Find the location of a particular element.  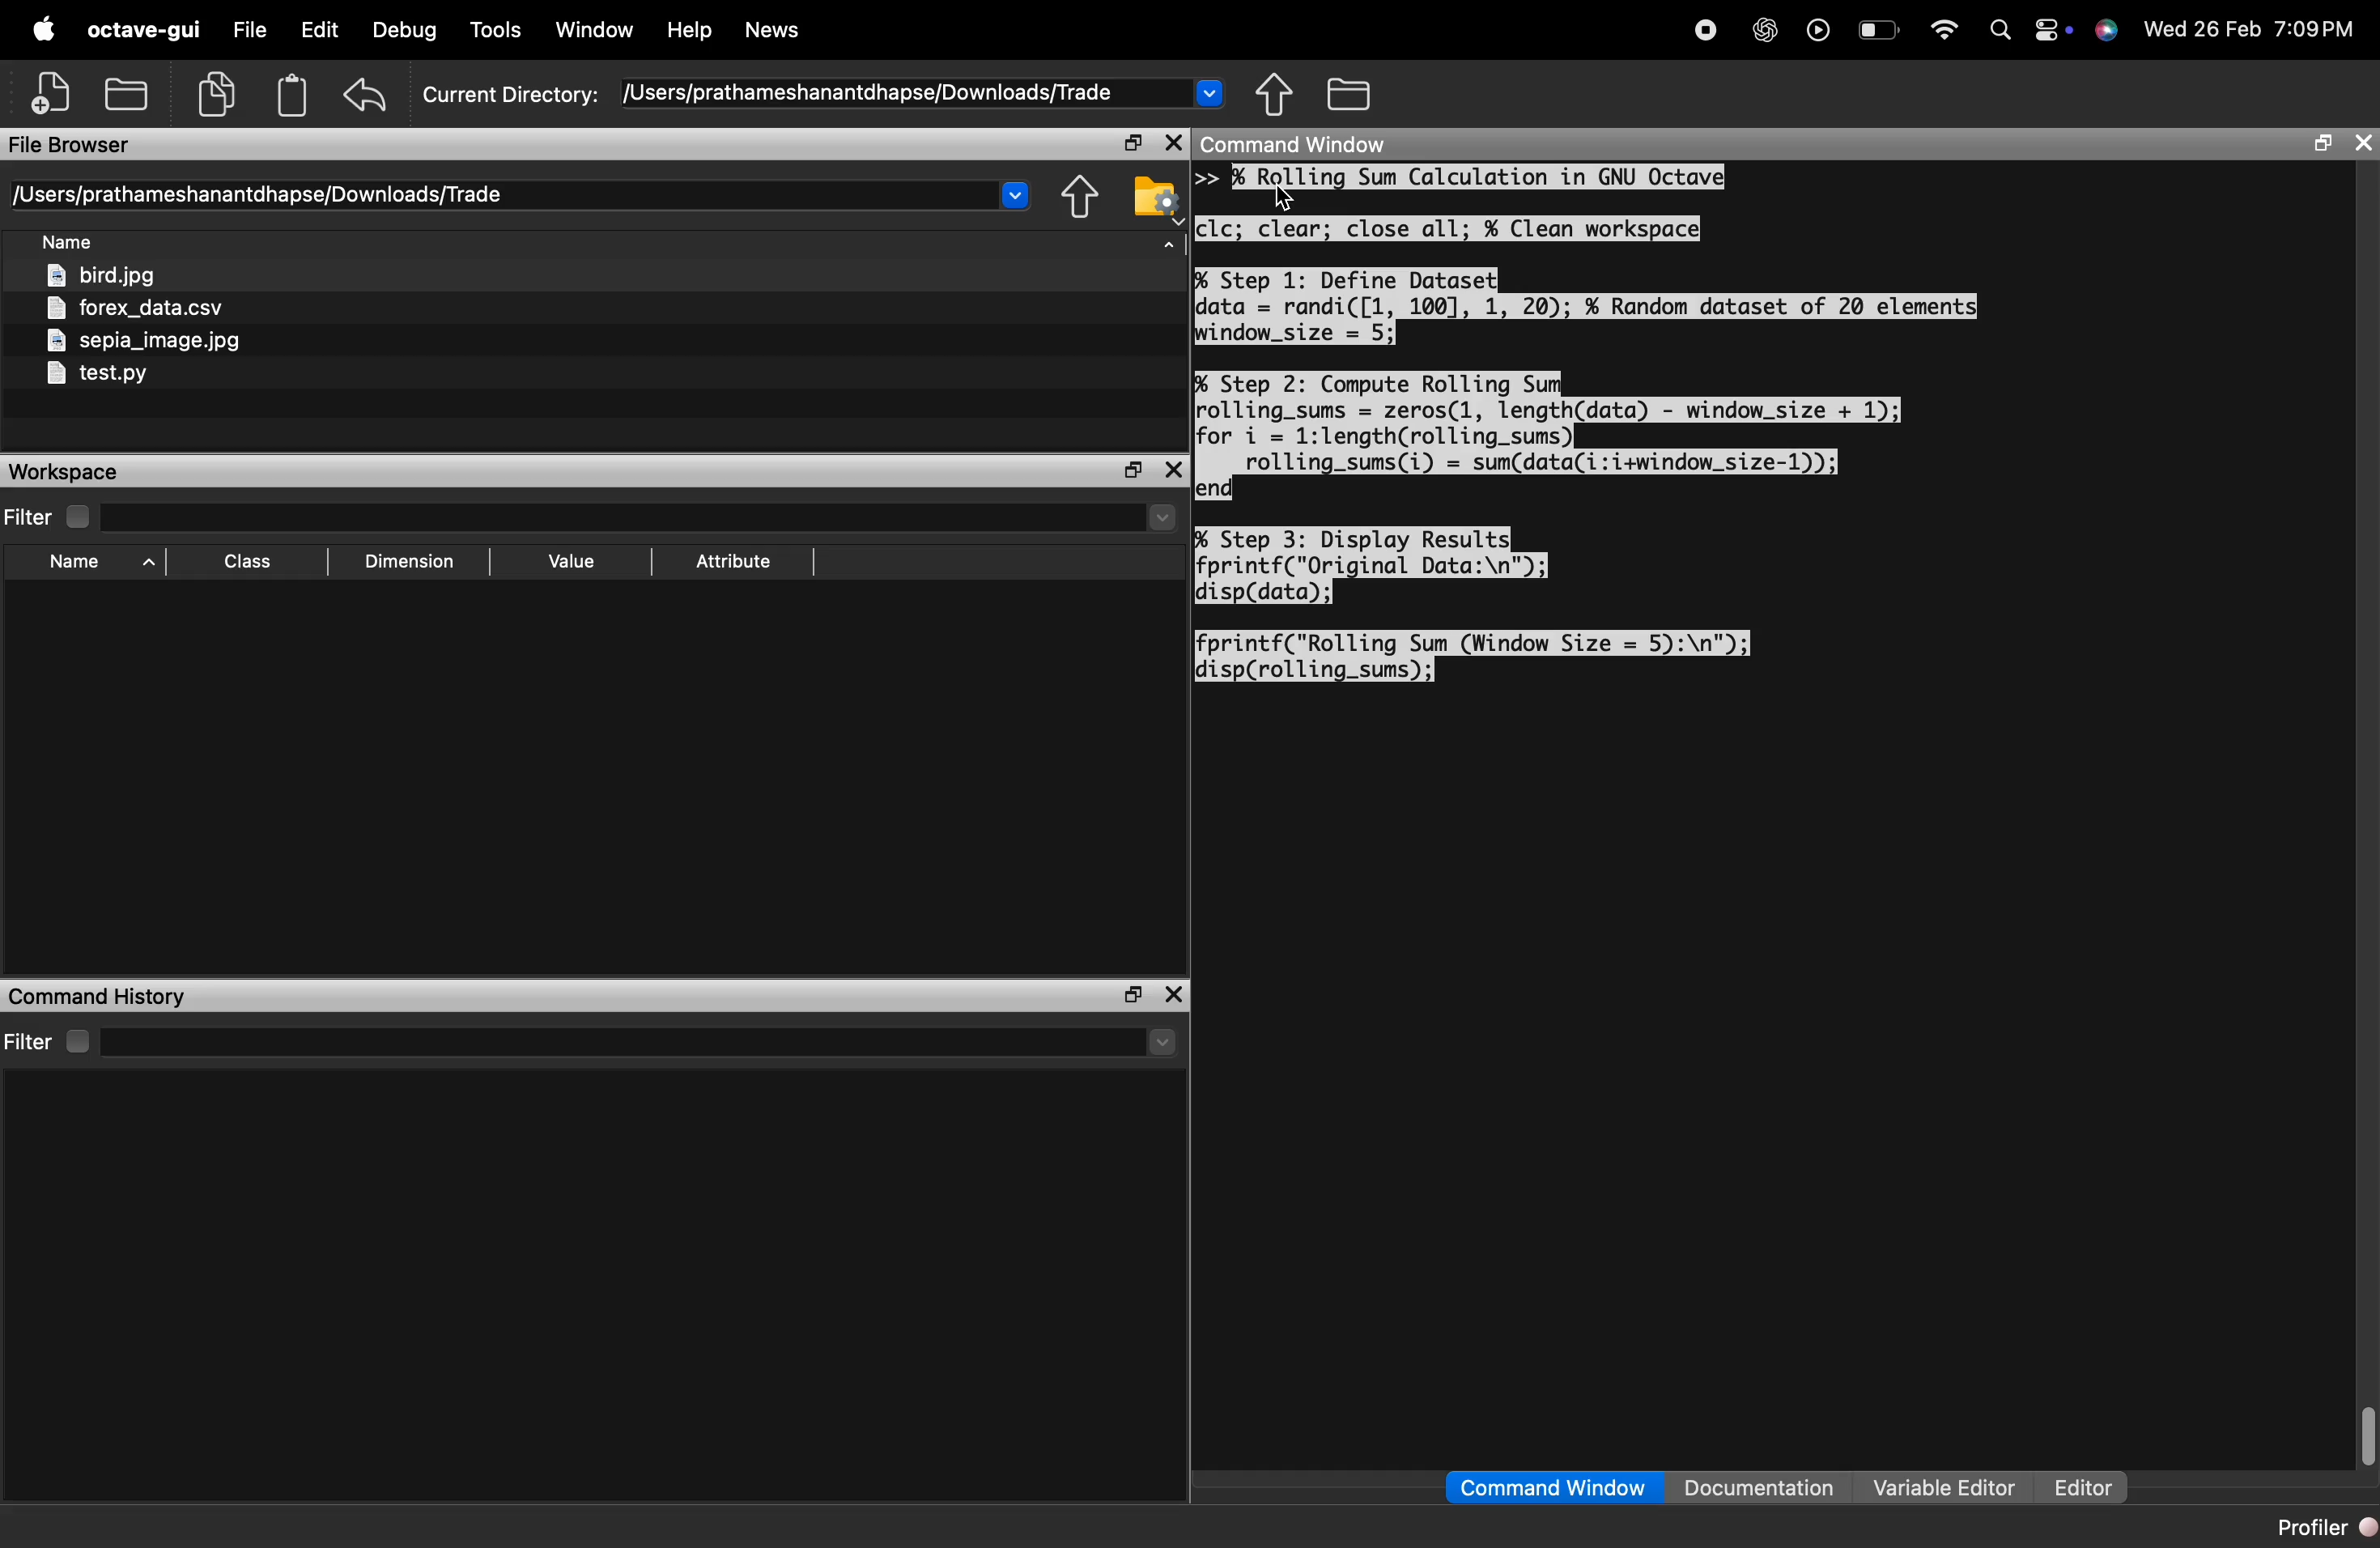

window is located at coordinates (596, 31).